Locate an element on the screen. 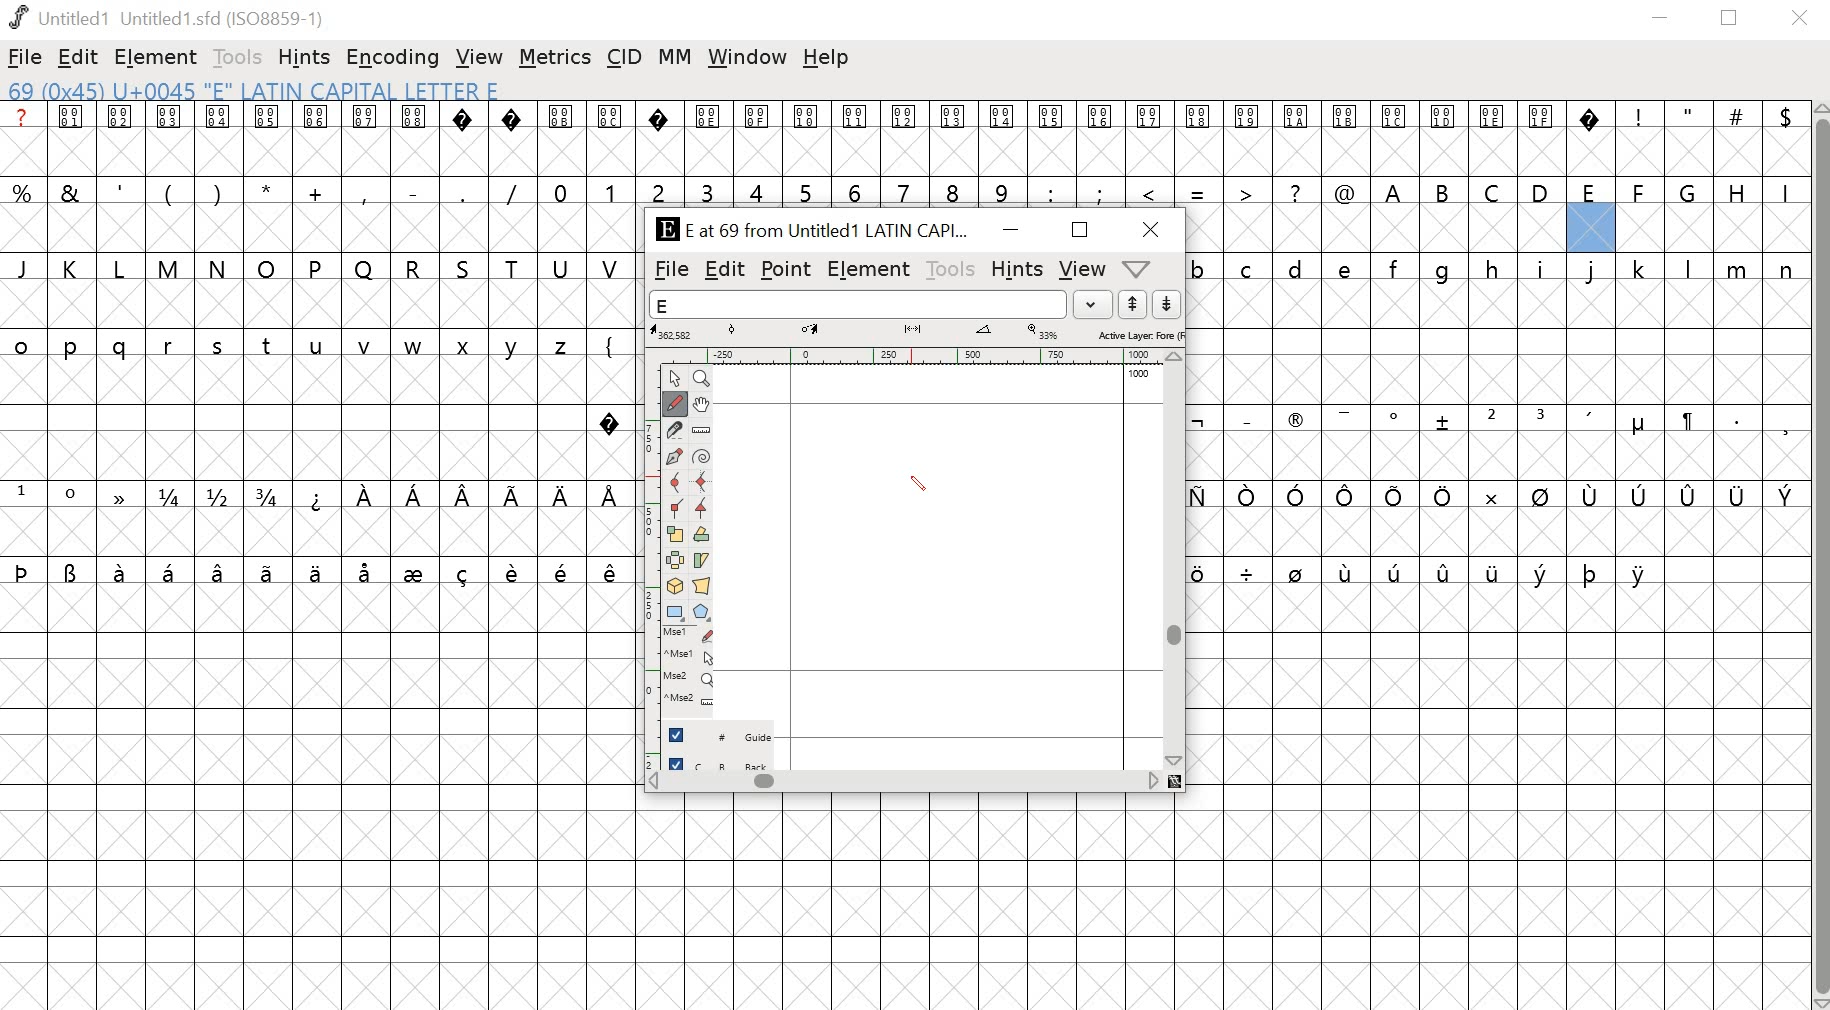  Flip is located at coordinates (675, 561).